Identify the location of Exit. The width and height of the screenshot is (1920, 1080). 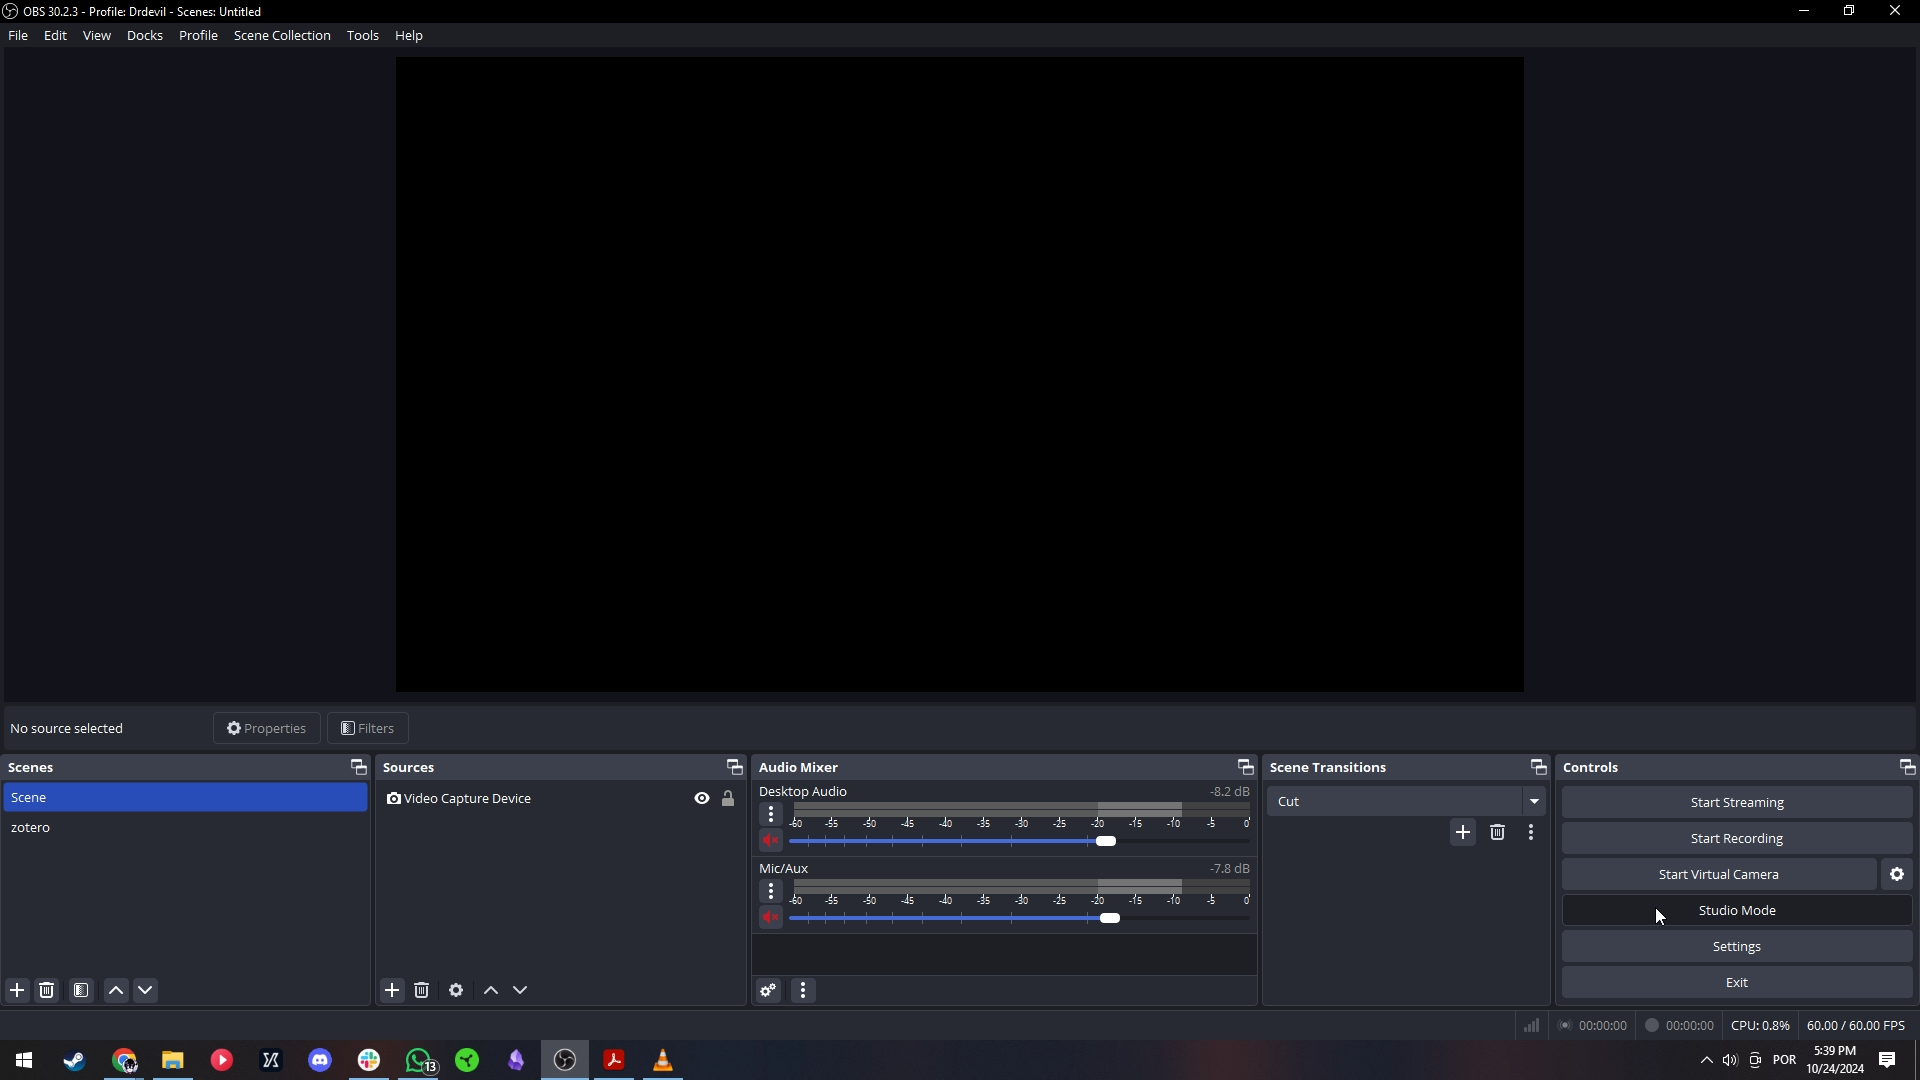
(1740, 982).